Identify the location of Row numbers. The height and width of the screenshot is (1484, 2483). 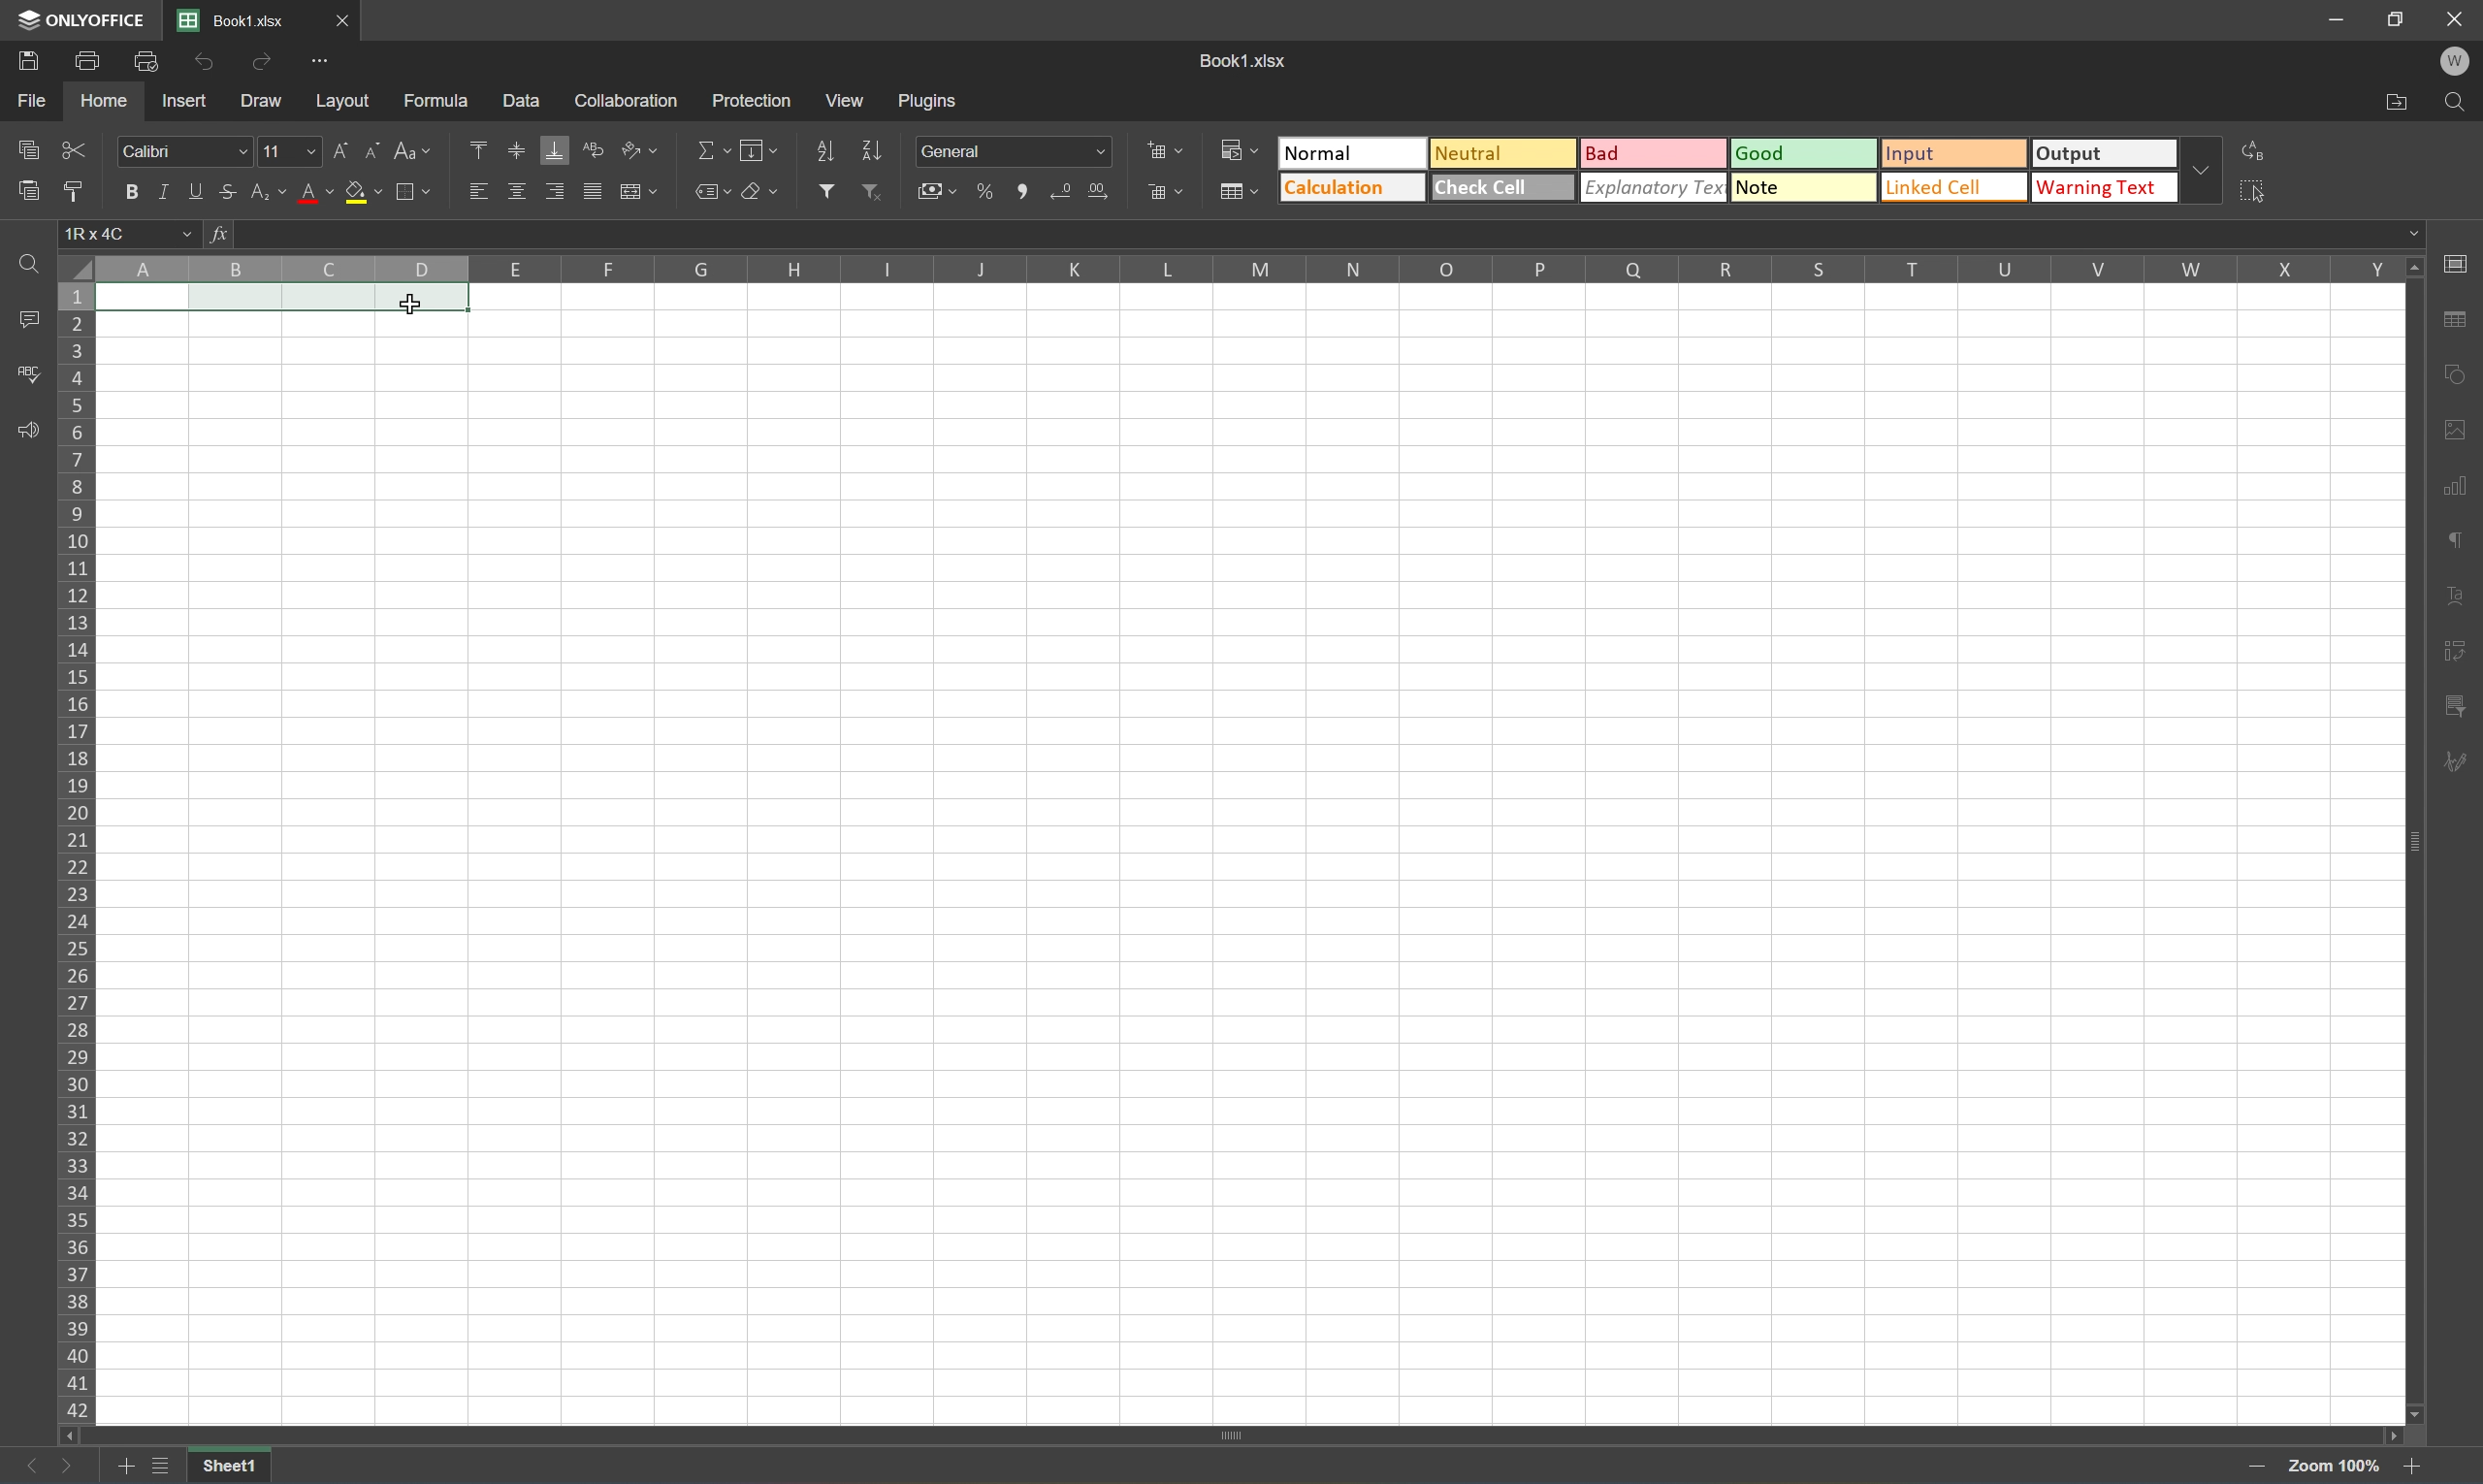
(74, 856).